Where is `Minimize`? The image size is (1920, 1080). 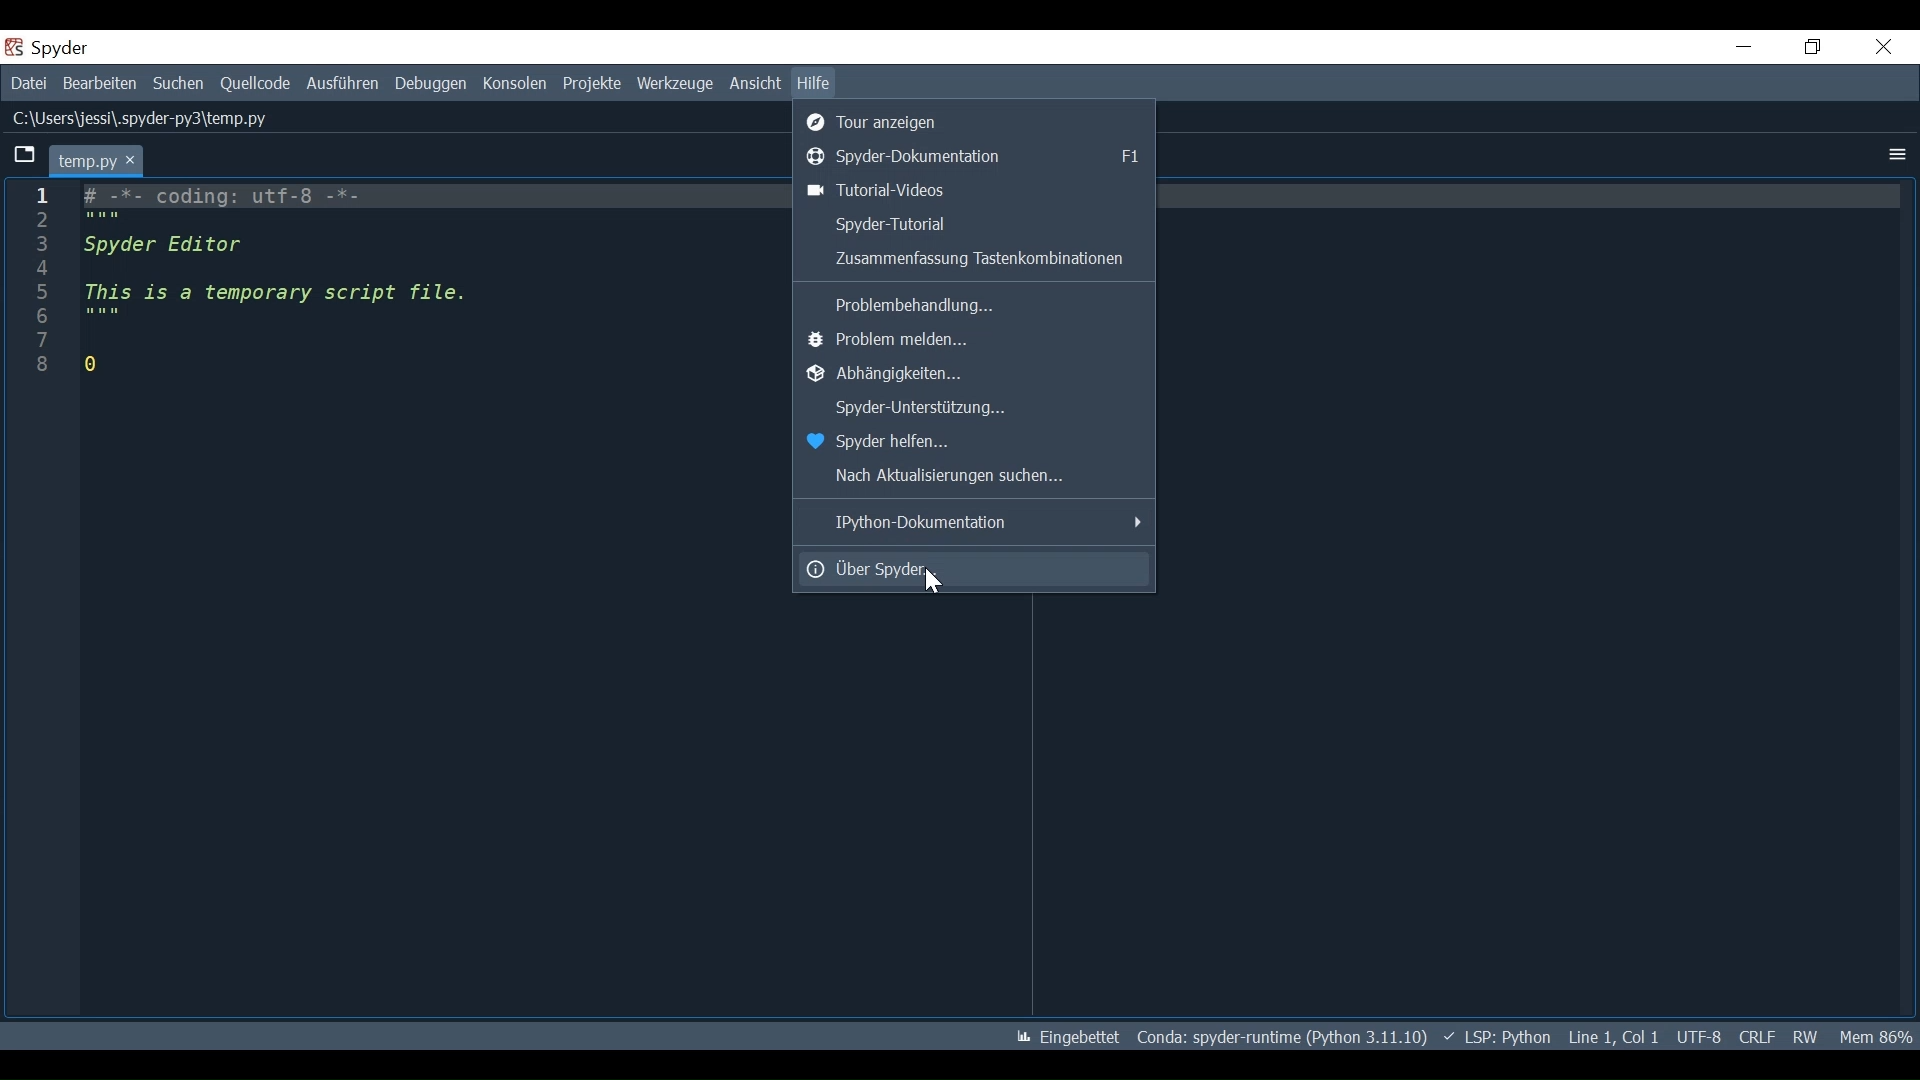 Minimize is located at coordinates (1743, 47).